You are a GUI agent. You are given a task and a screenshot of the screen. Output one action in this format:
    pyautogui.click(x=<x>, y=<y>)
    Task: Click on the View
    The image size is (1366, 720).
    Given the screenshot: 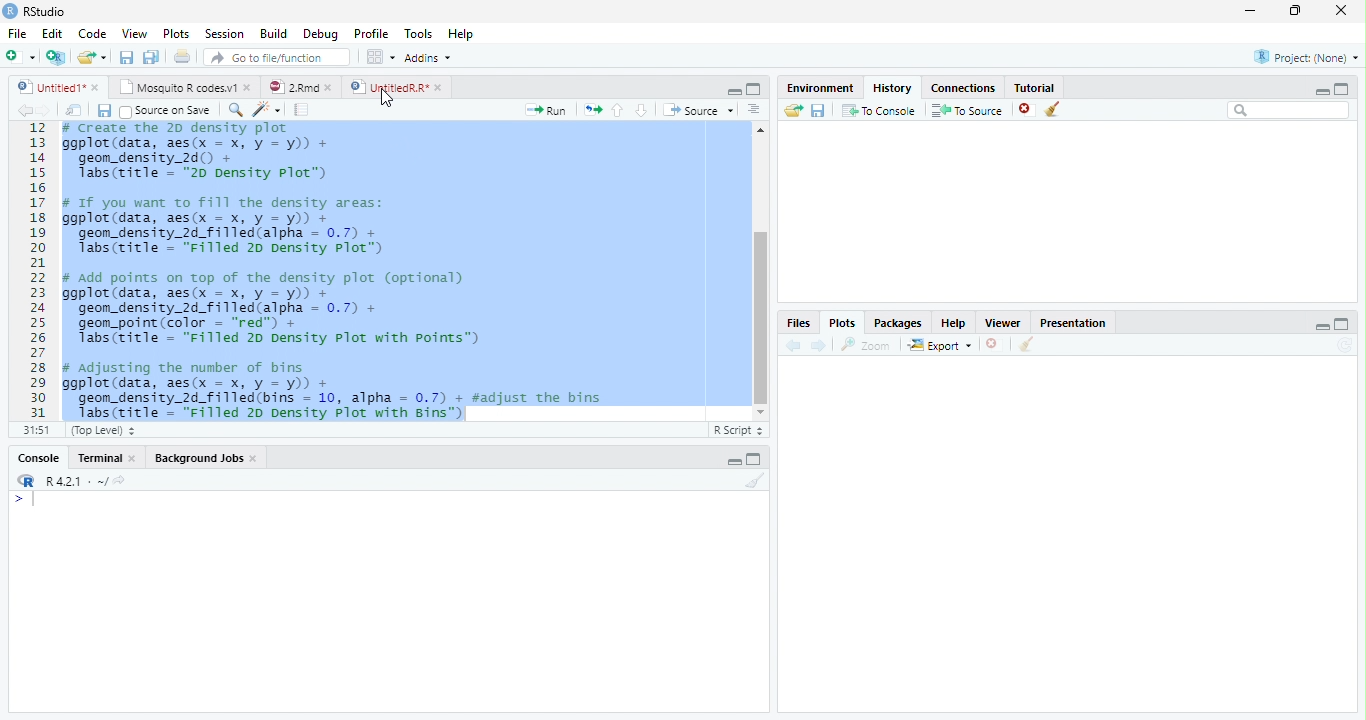 What is the action you would take?
    pyautogui.click(x=134, y=34)
    